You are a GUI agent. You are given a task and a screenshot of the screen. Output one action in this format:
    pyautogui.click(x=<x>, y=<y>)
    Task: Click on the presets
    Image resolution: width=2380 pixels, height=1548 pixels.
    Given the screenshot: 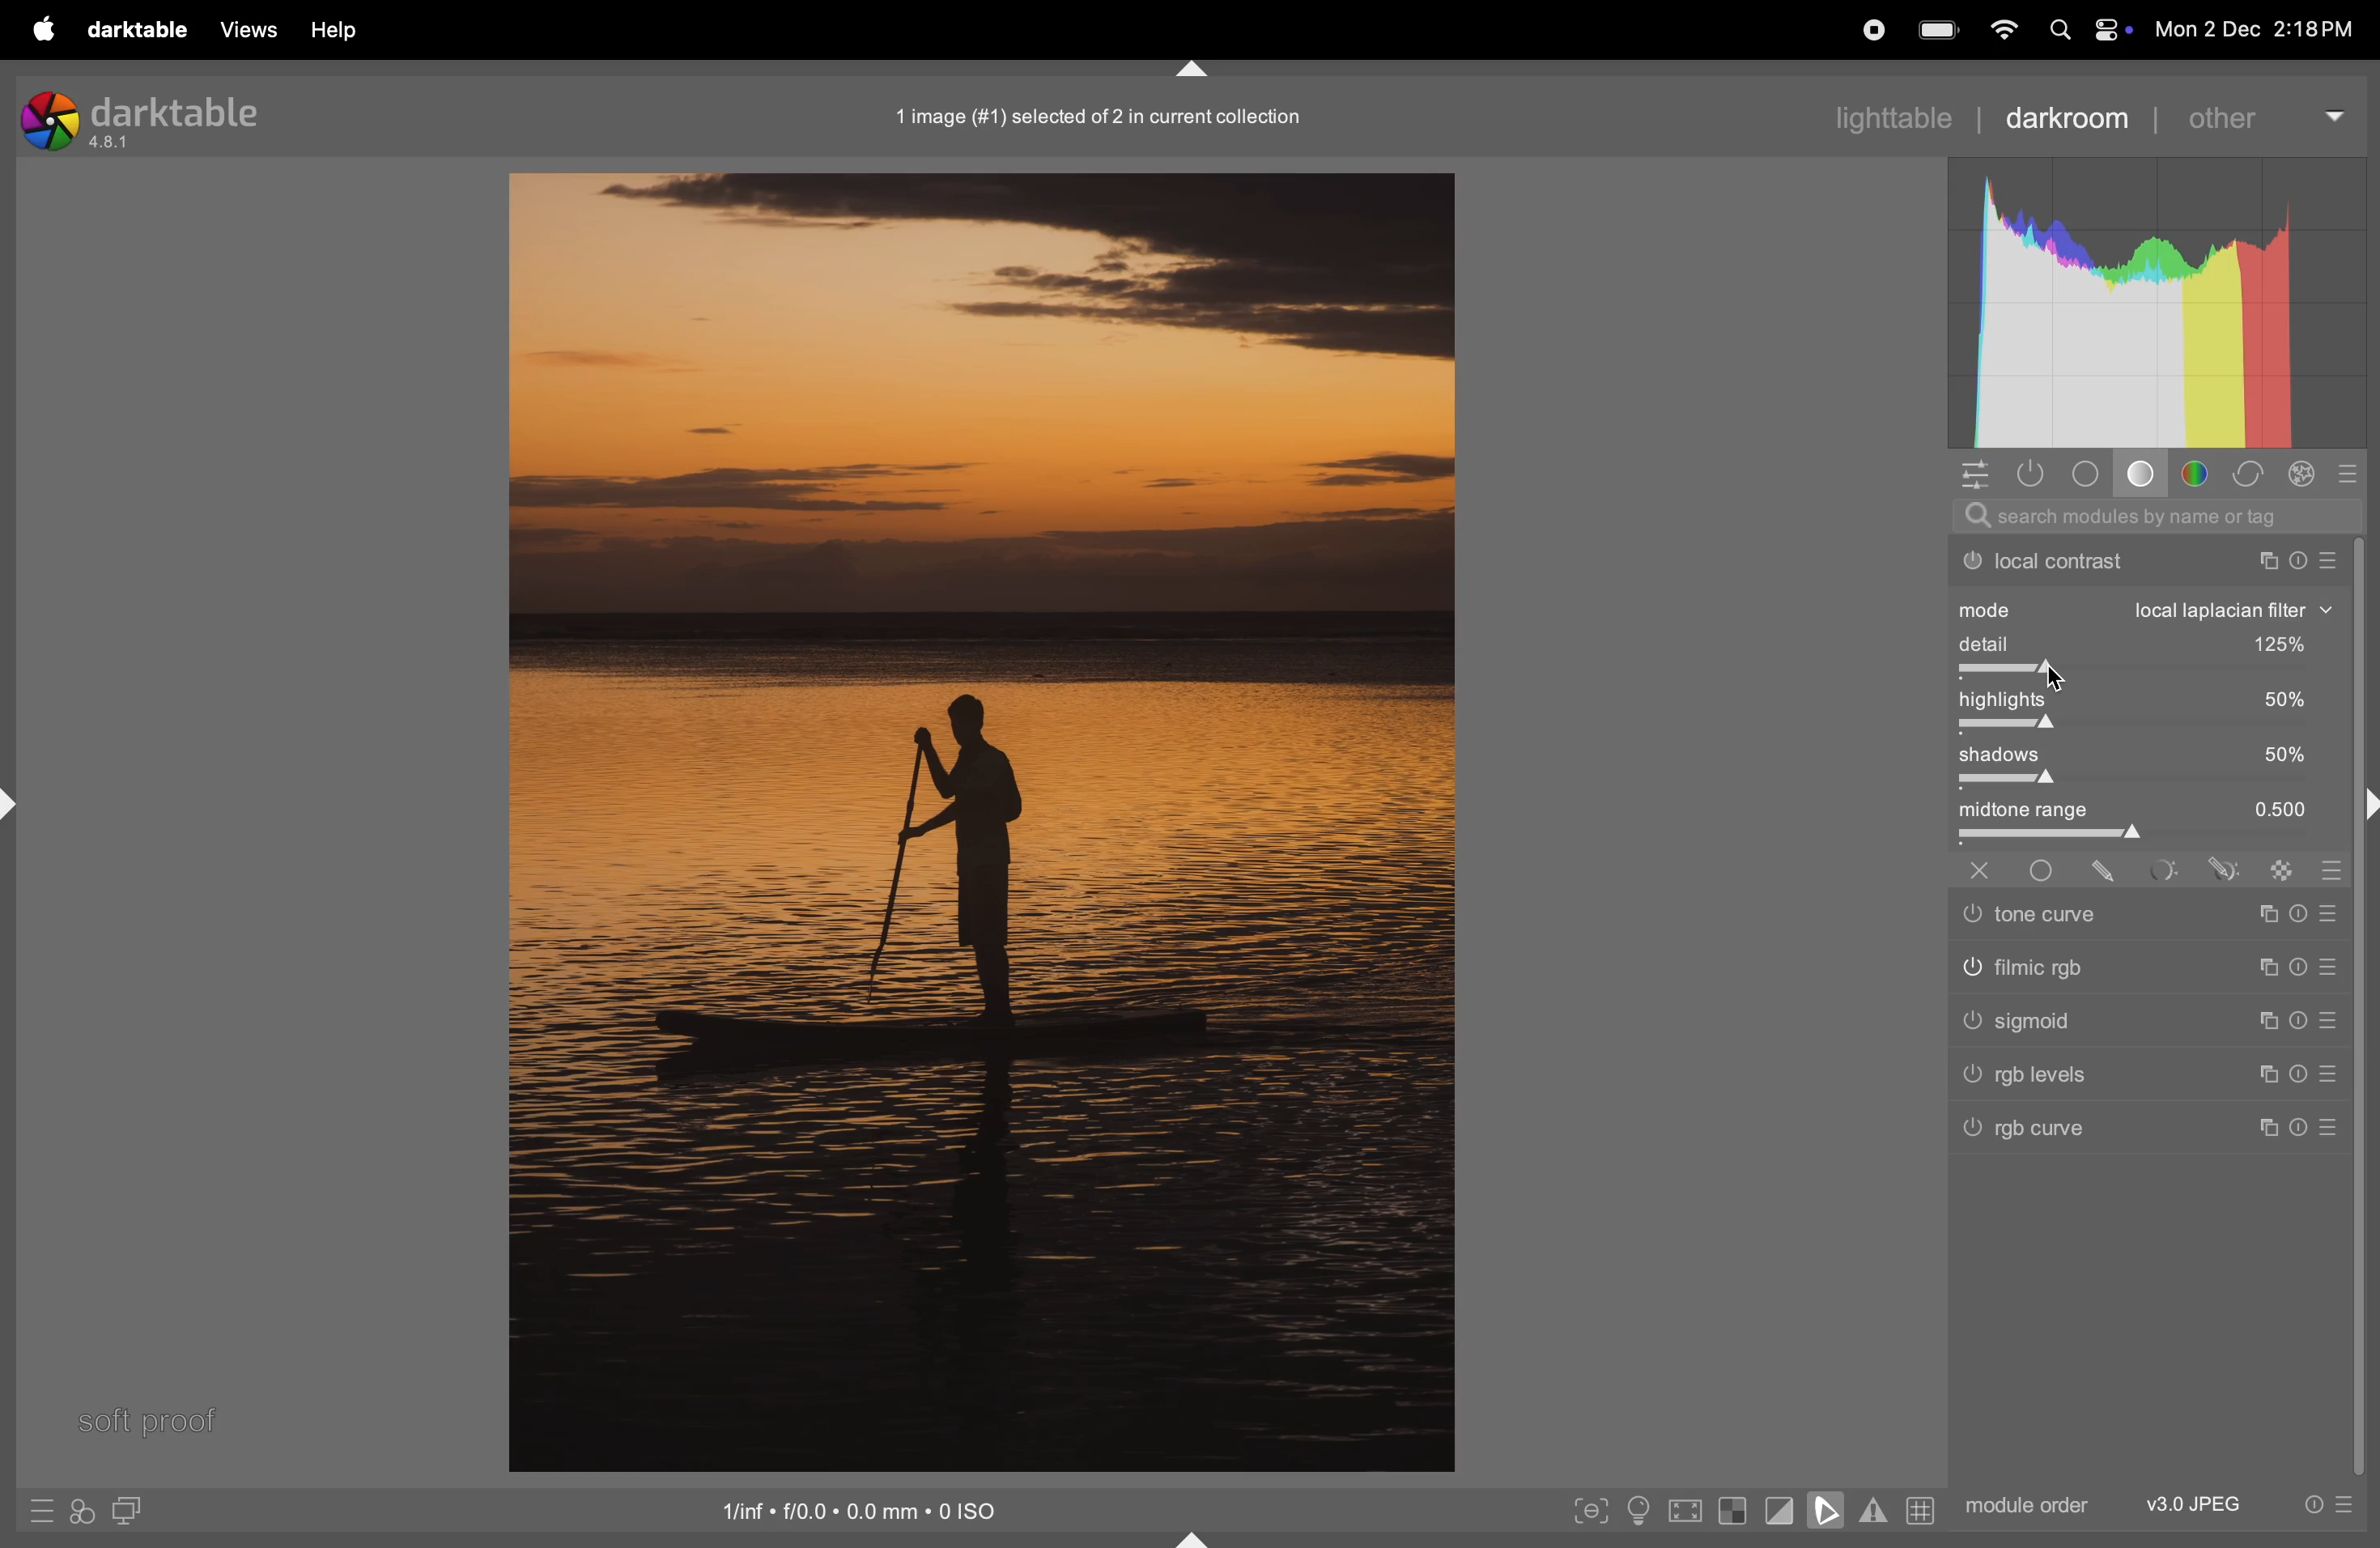 What is the action you would take?
    pyautogui.click(x=2328, y=1507)
    